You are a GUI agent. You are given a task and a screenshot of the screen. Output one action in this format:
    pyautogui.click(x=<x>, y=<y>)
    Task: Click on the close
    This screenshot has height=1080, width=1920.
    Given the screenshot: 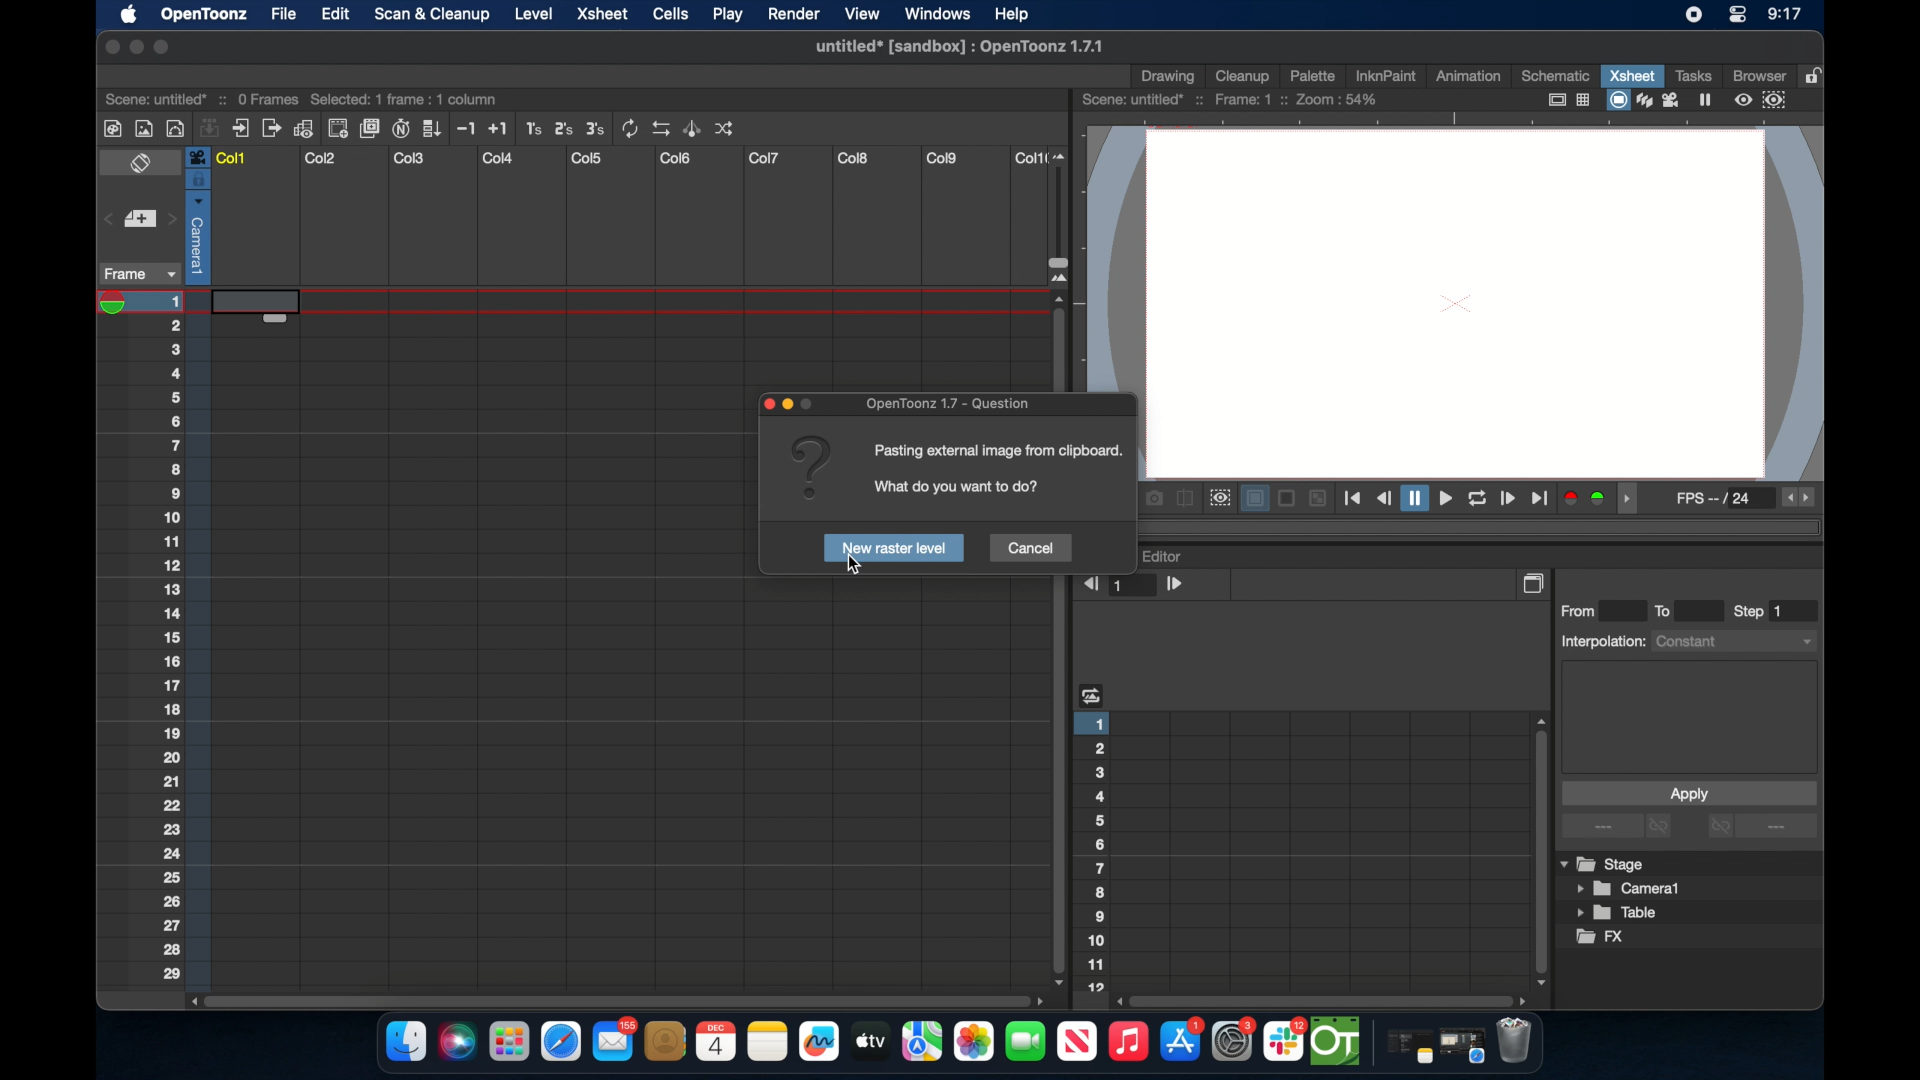 What is the action you would take?
    pyautogui.click(x=108, y=47)
    